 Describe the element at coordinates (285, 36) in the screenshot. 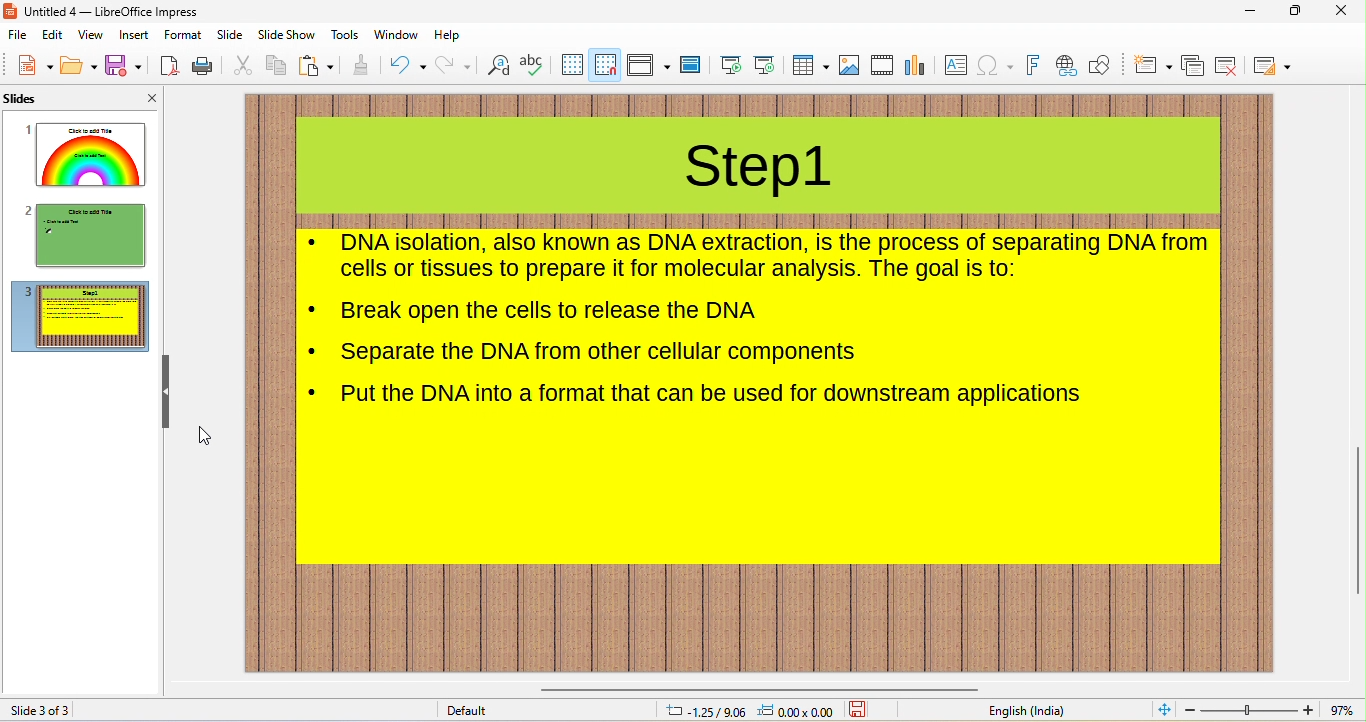

I see `slideshow` at that location.